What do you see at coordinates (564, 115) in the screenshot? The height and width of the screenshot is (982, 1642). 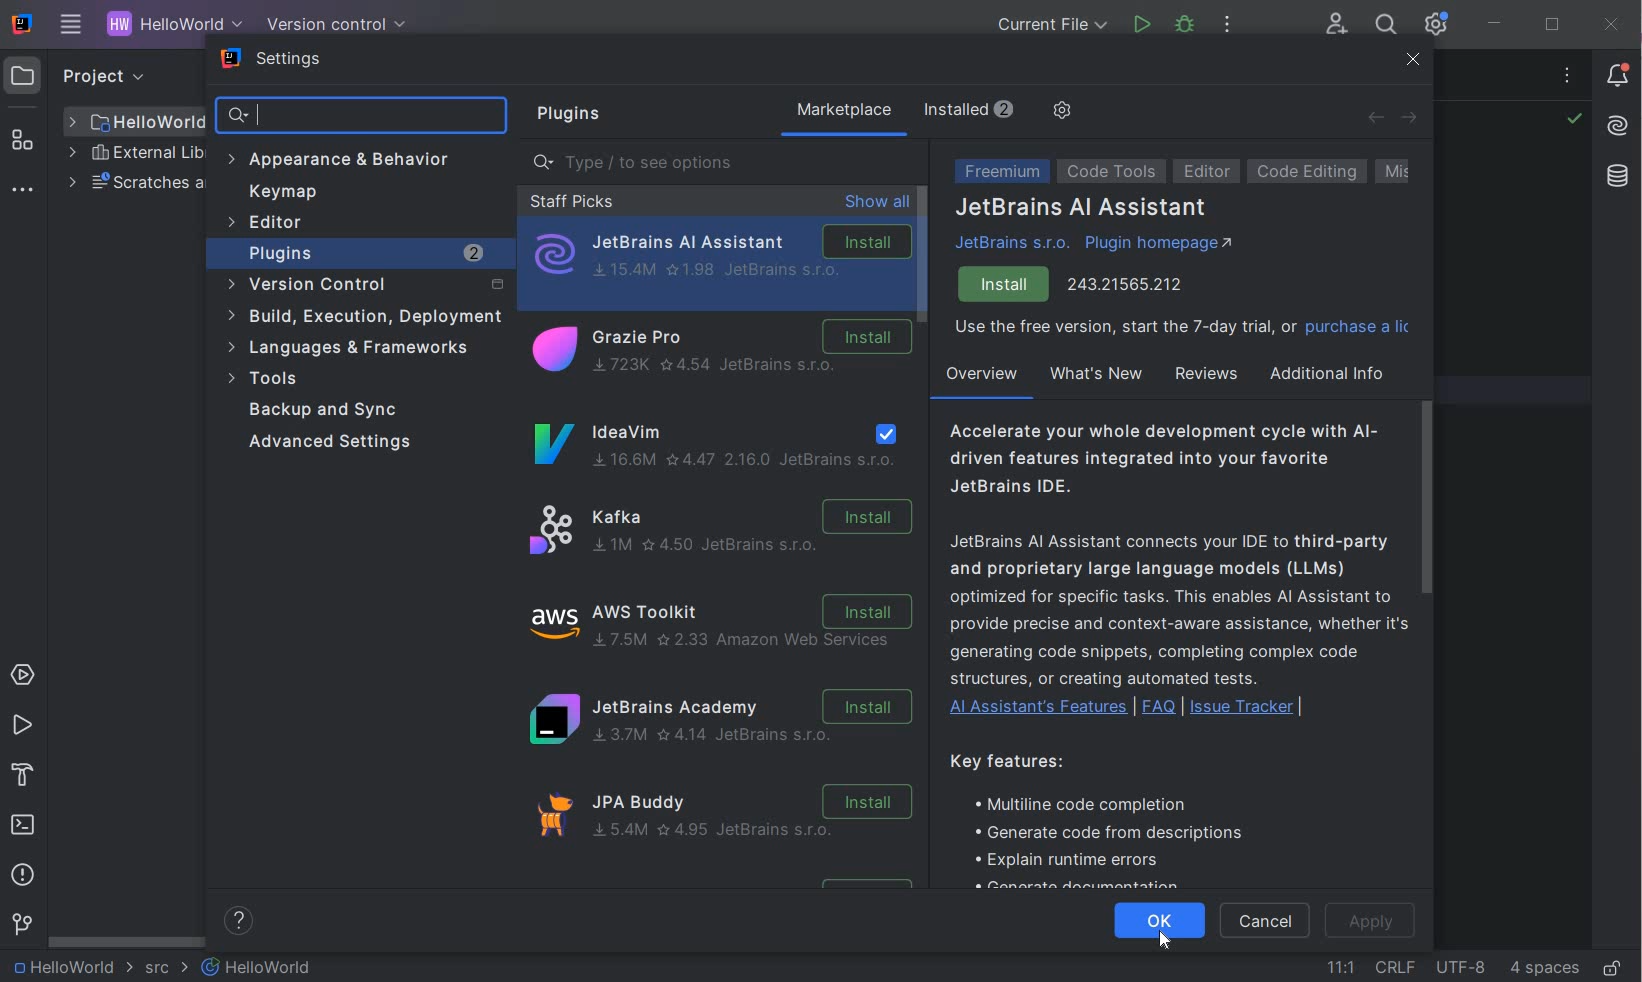 I see `plugins` at bounding box center [564, 115].